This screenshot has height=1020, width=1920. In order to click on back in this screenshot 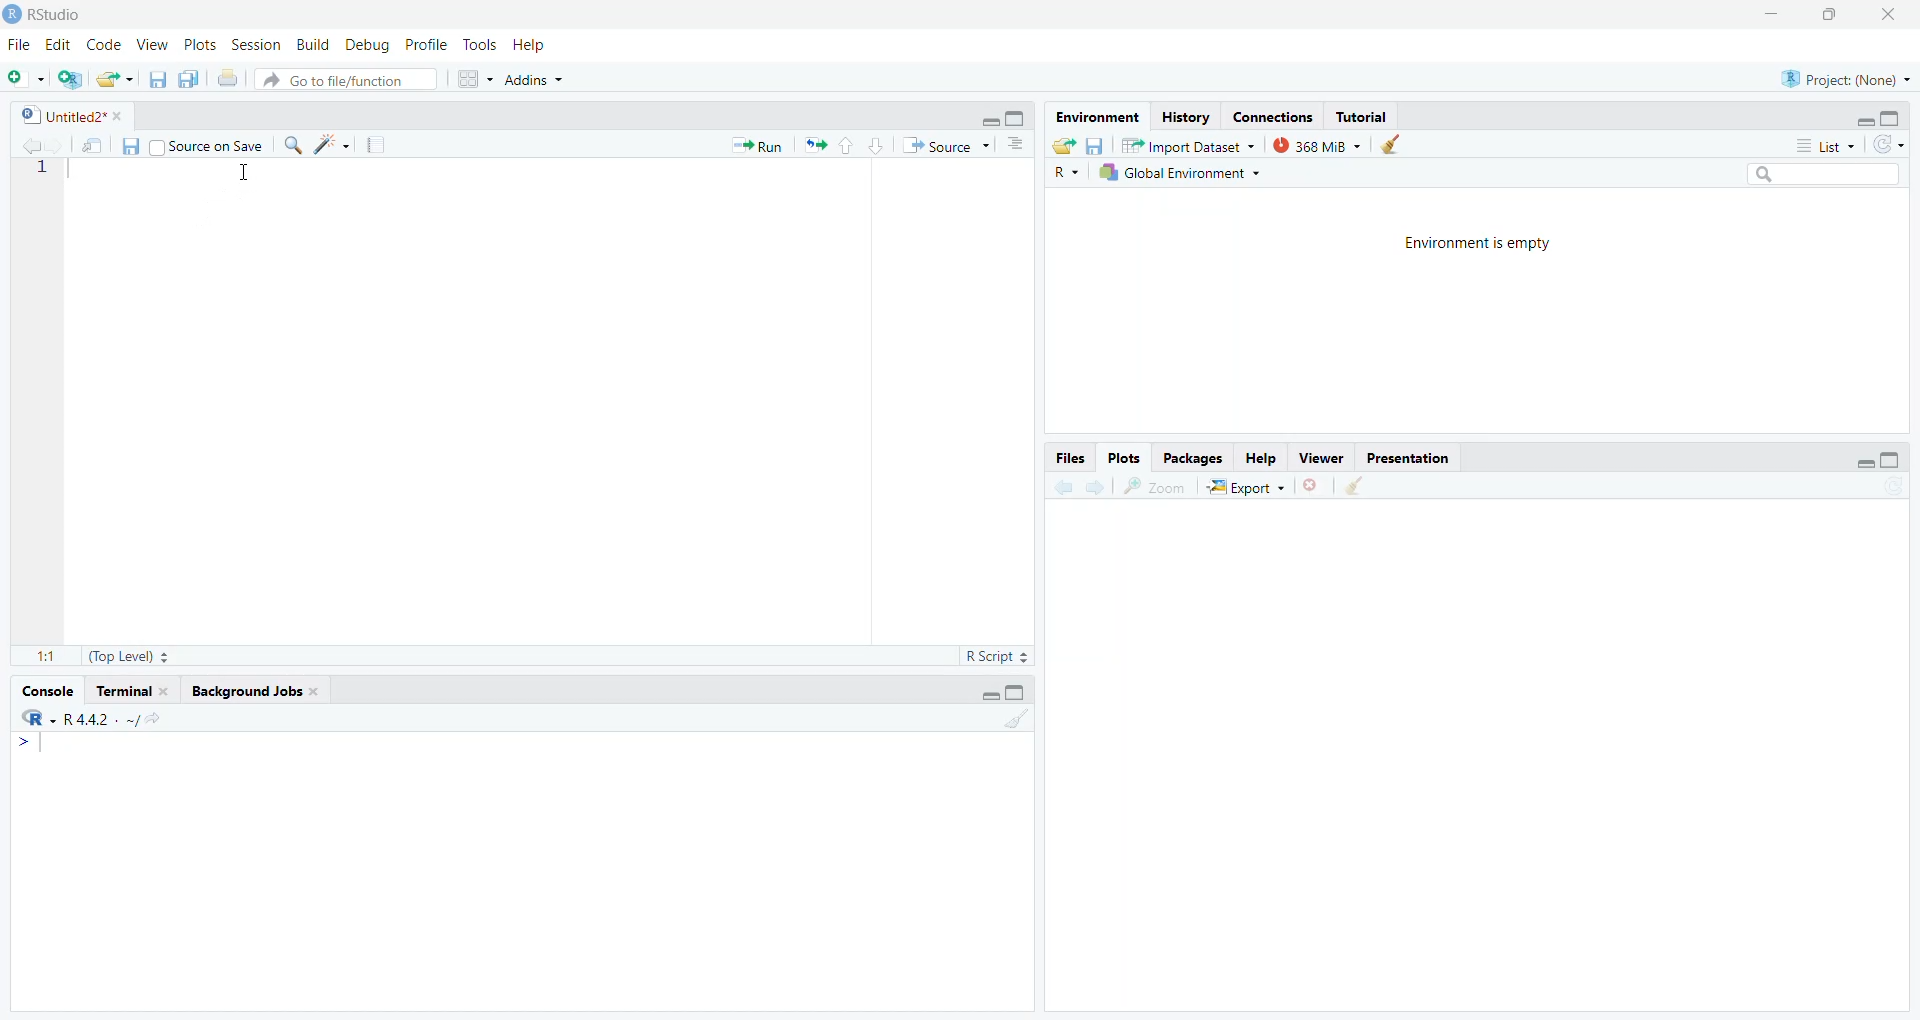, I will do `click(1061, 486)`.